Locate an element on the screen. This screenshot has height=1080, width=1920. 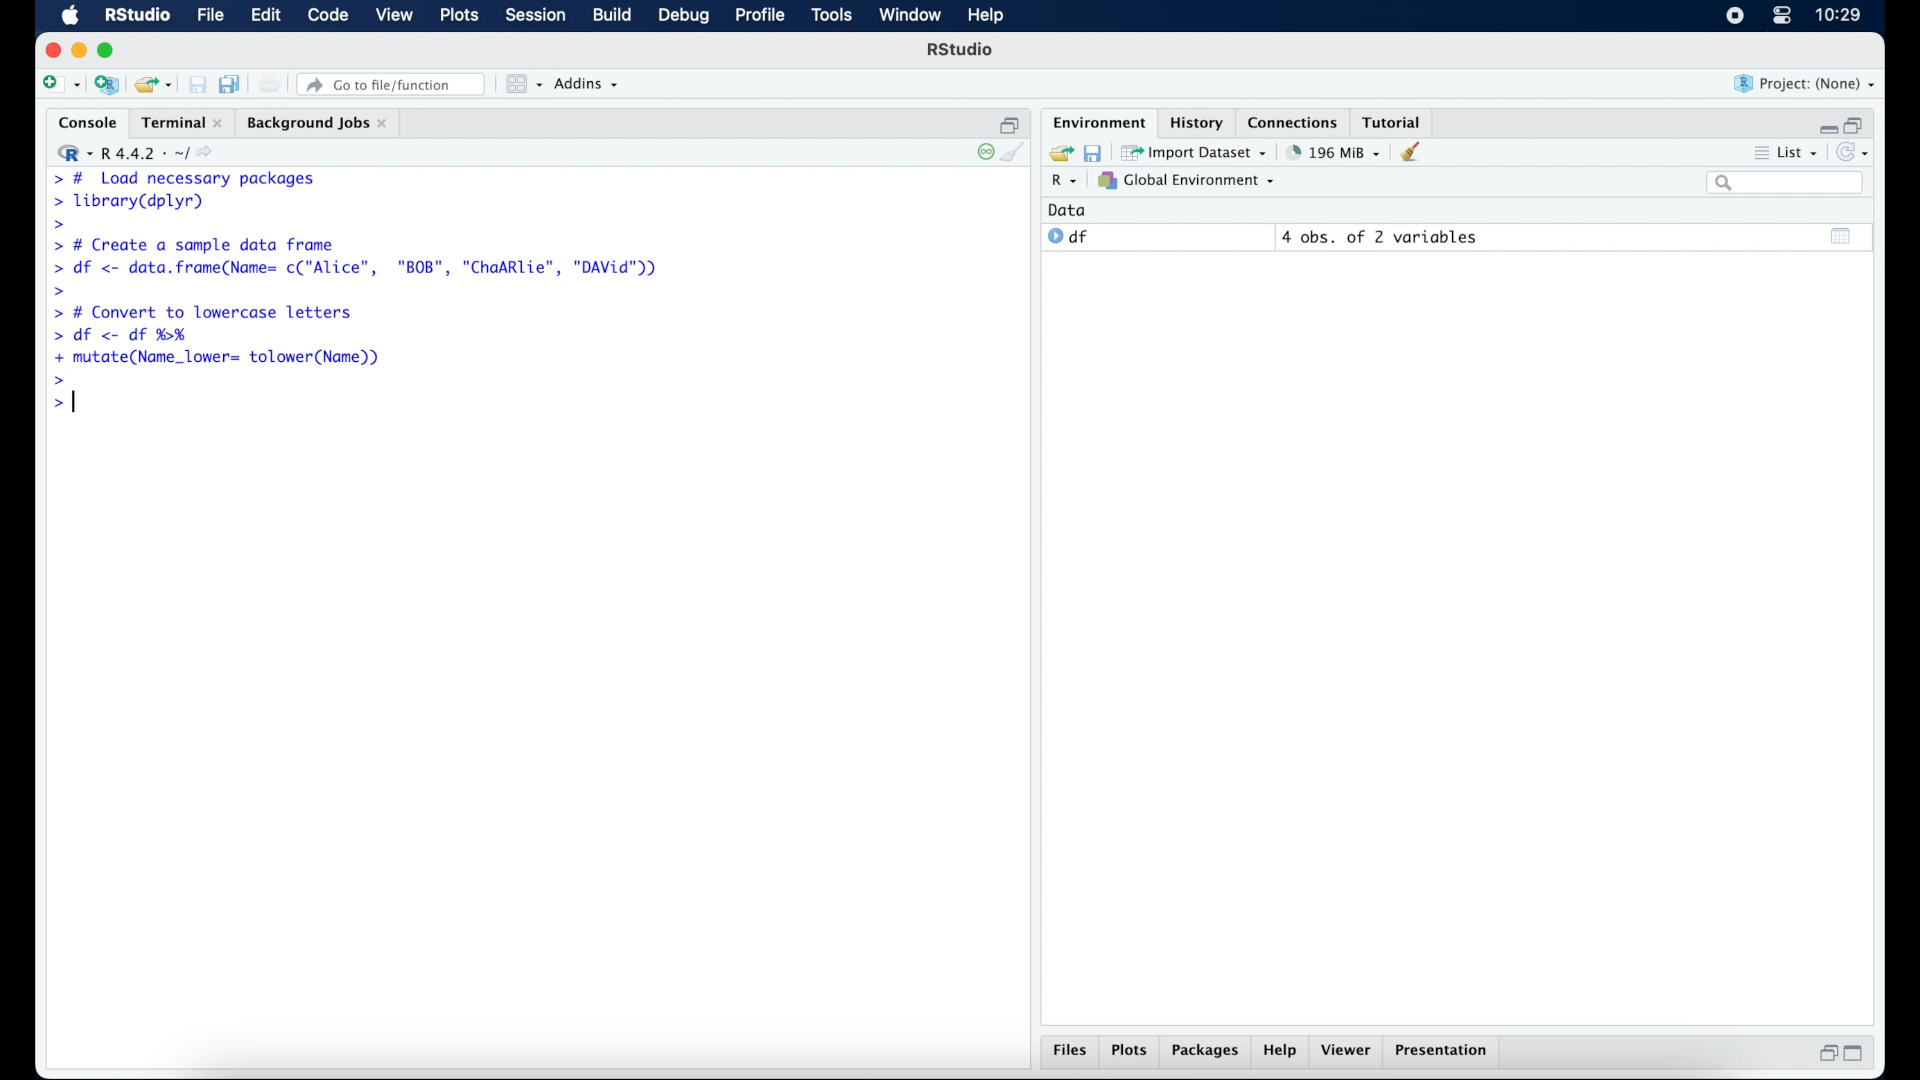
stop is located at coordinates (980, 152).